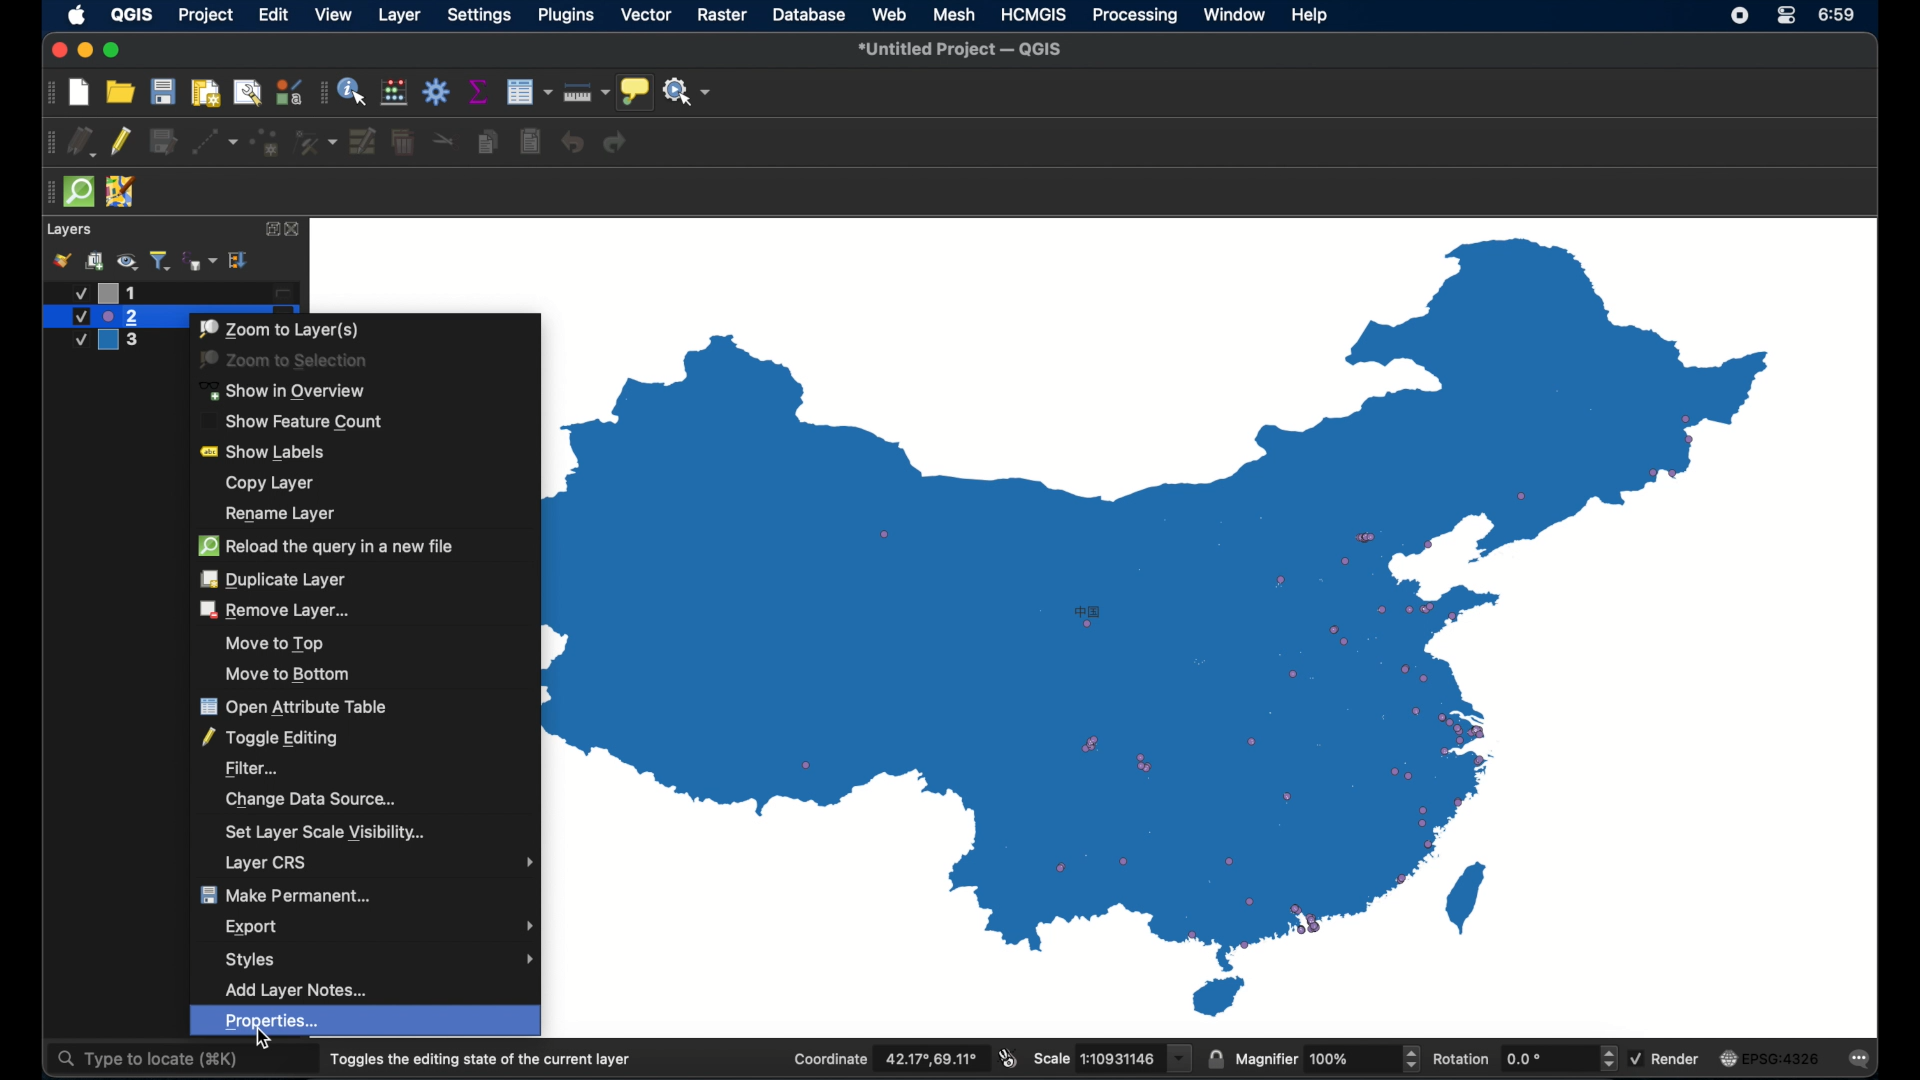 This screenshot has height=1080, width=1920. I want to click on vector, so click(645, 15).